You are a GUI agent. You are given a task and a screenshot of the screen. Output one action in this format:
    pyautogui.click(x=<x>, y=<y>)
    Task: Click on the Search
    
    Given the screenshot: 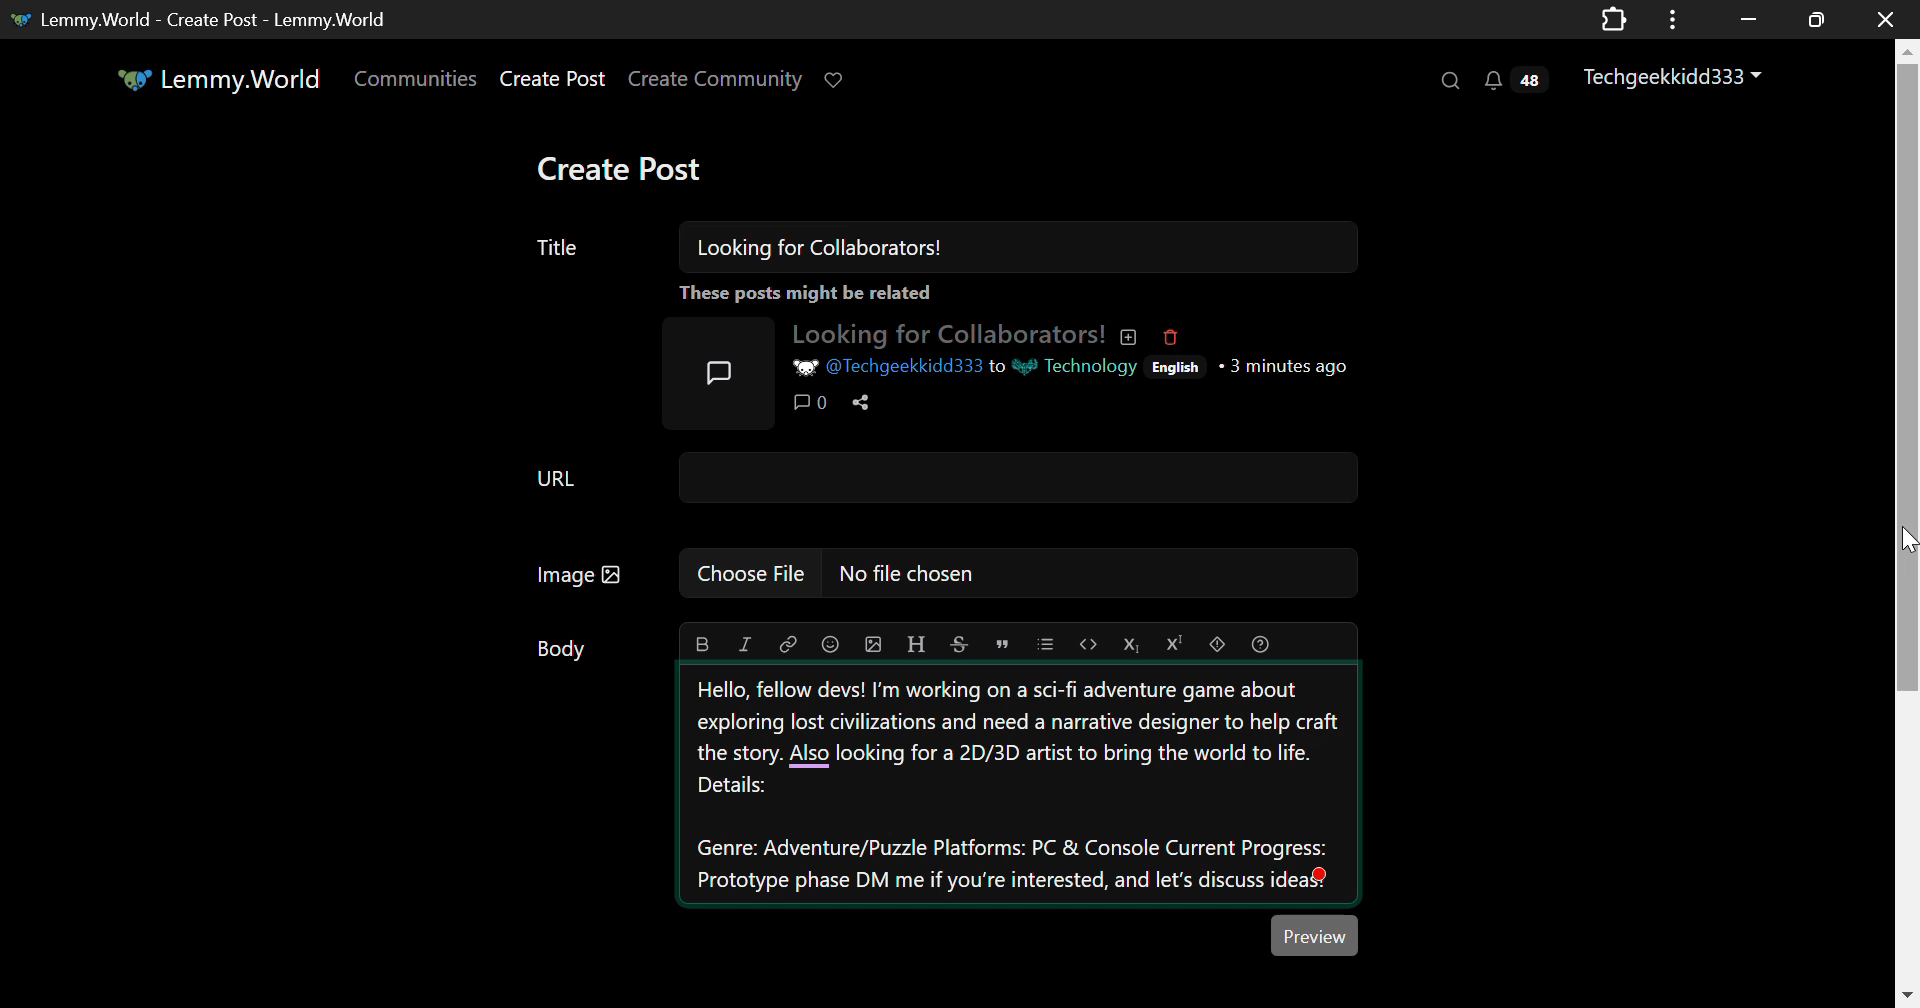 What is the action you would take?
    pyautogui.click(x=1453, y=82)
    